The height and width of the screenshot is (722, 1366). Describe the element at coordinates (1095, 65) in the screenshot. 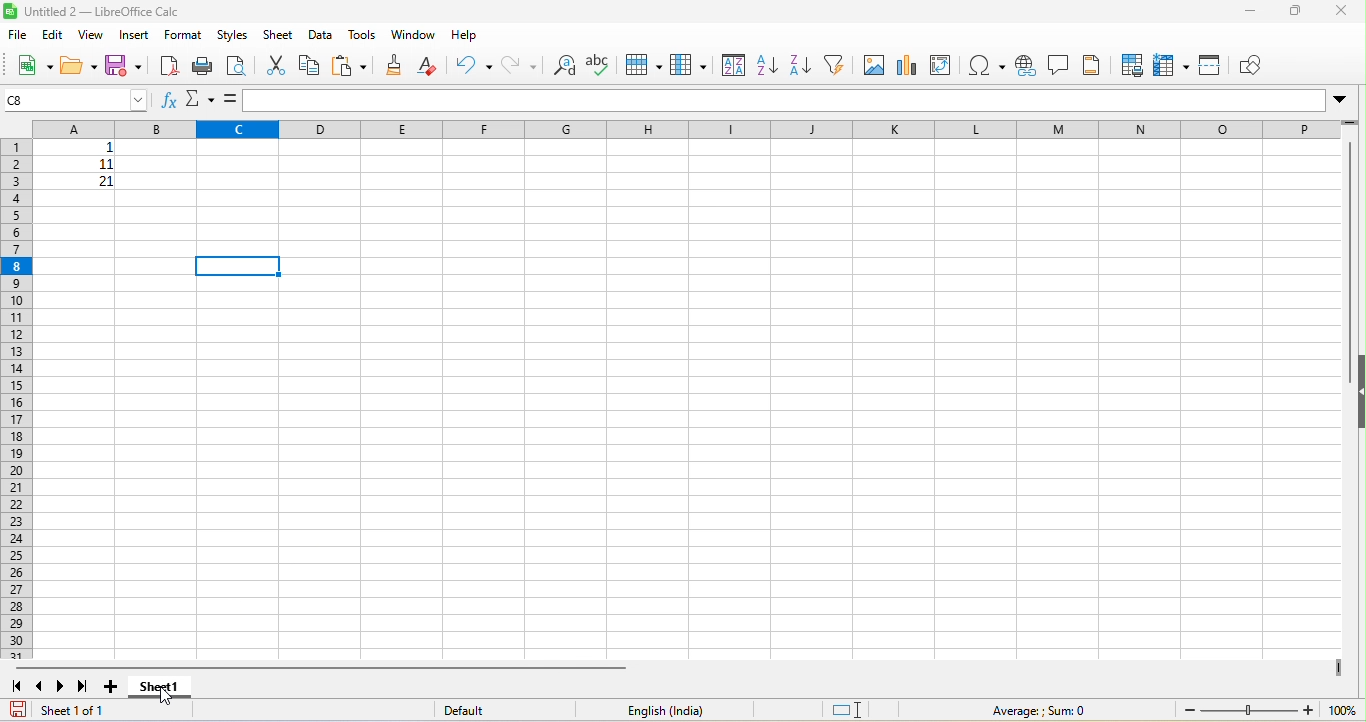

I see `header and footer` at that location.